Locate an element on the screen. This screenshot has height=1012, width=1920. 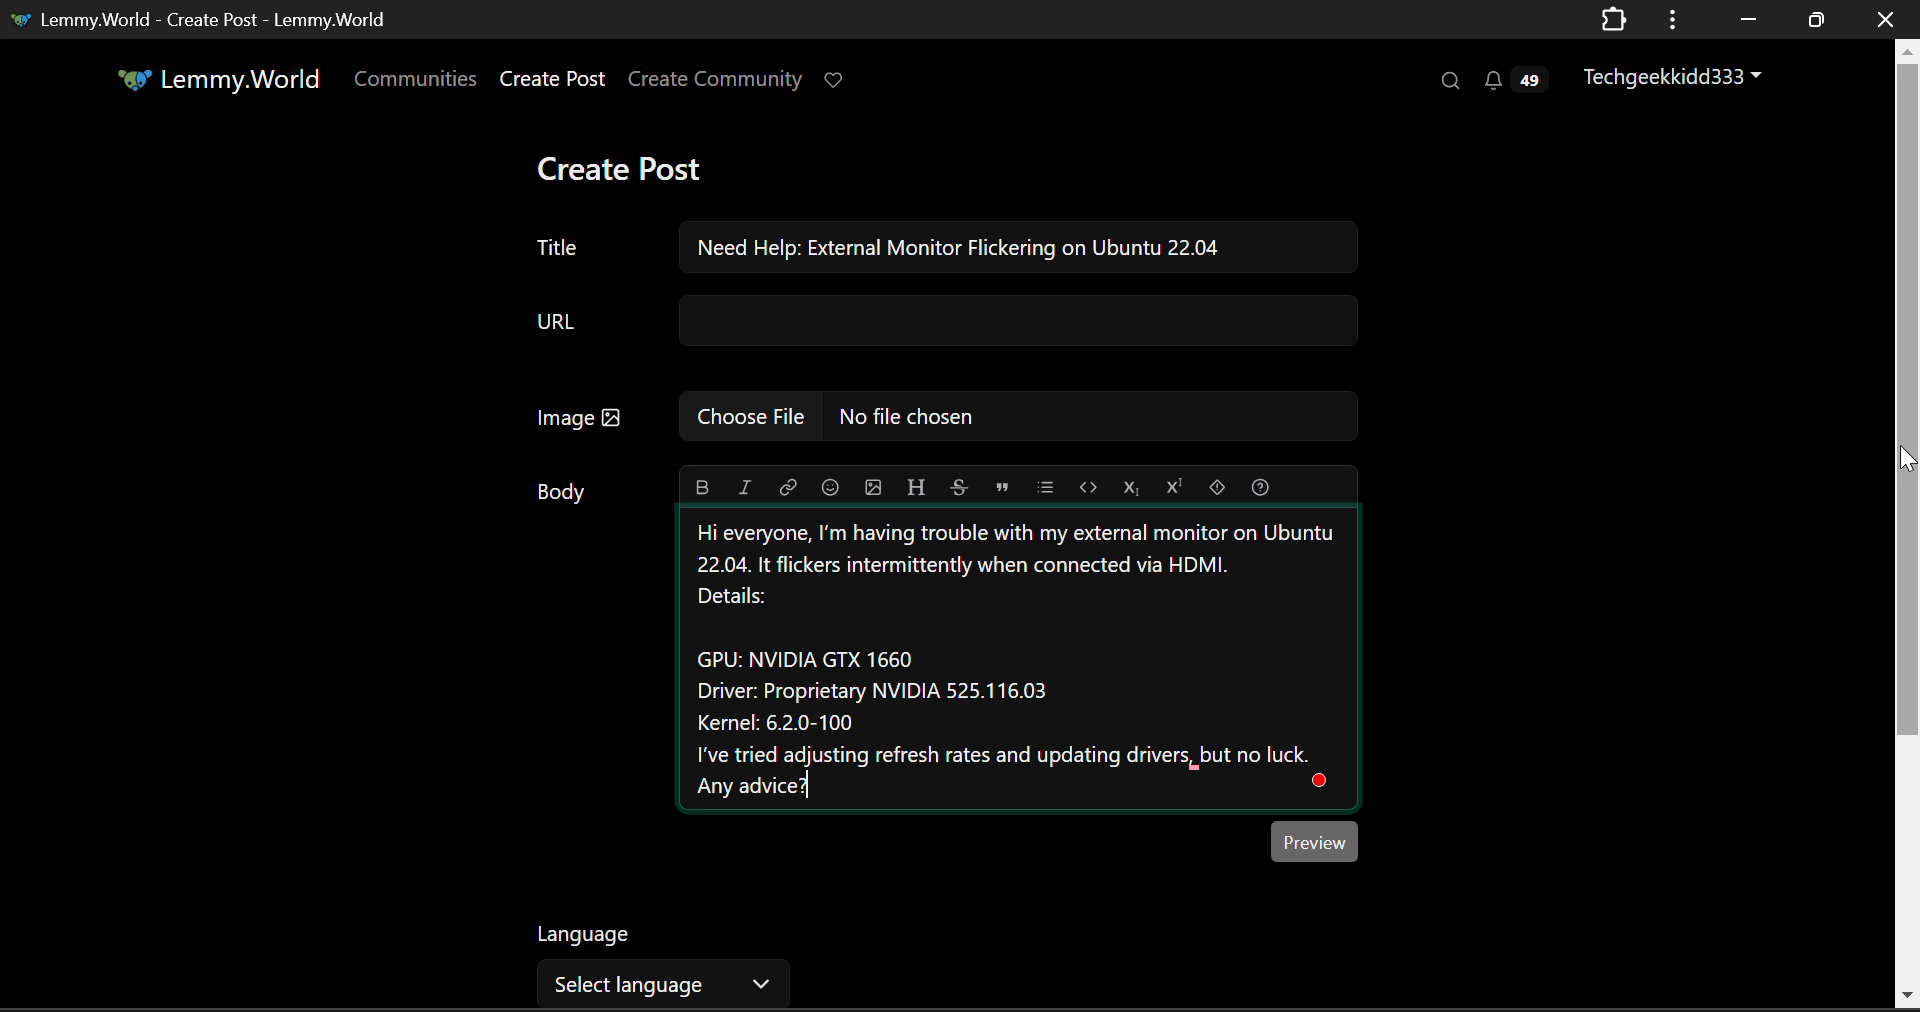
Extensions is located at coordinates (1614, 21).